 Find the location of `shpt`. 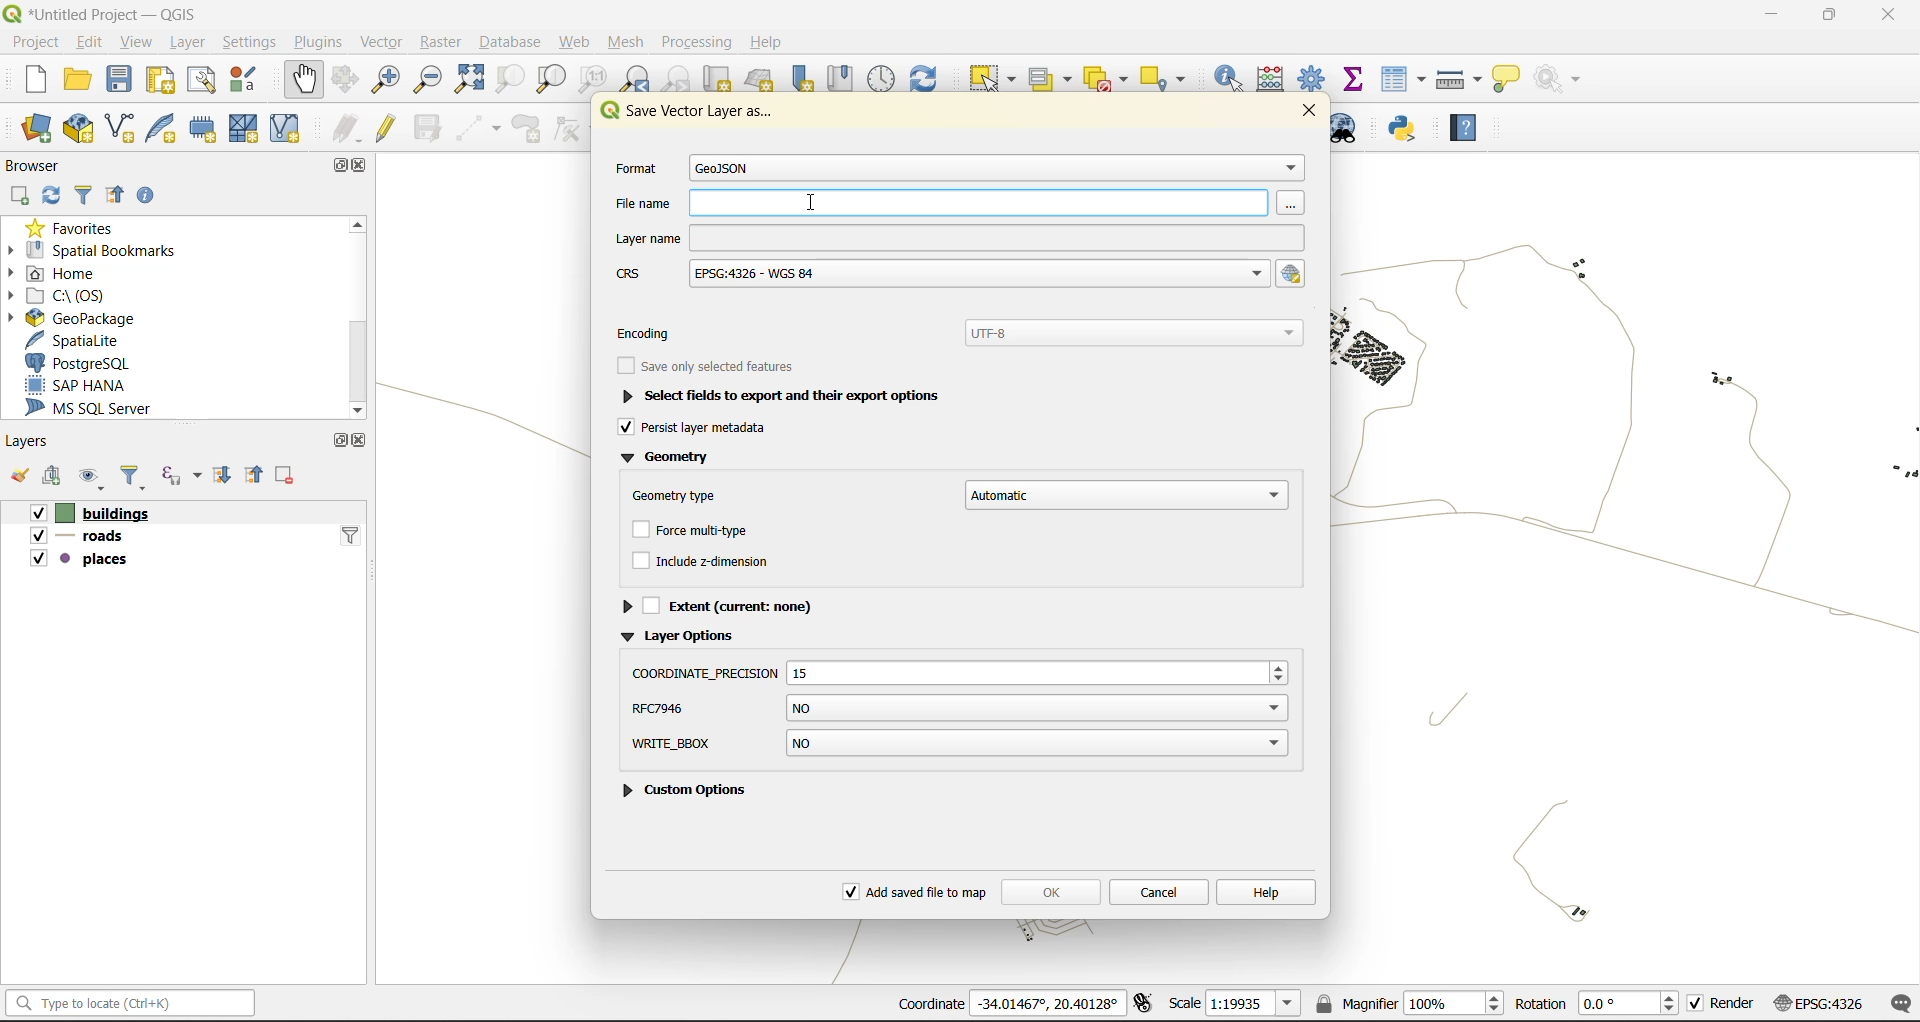

shpt is located at coordinates (958, 709).